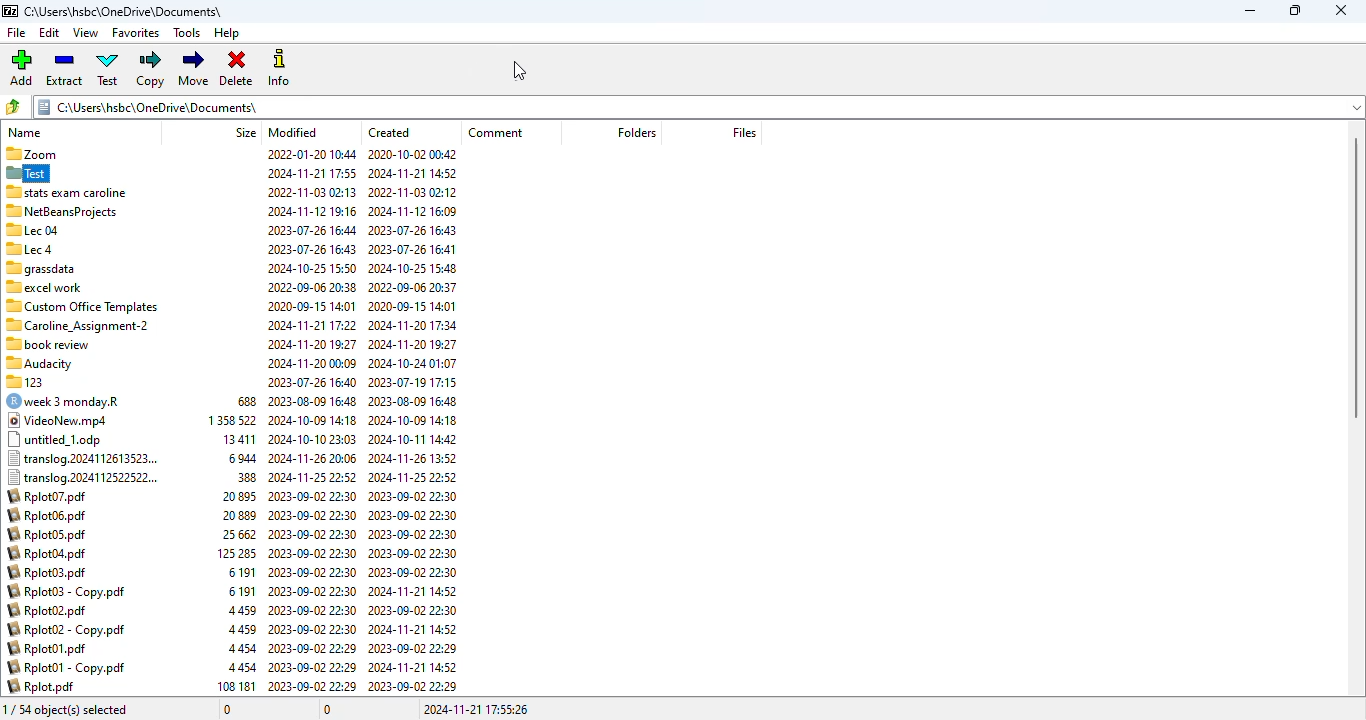 The width and height of the screenshot is (1366, 720). What do you see at coordinates (25, 133) in the screenshot?
I see `name` at bounding box center [25, 133].